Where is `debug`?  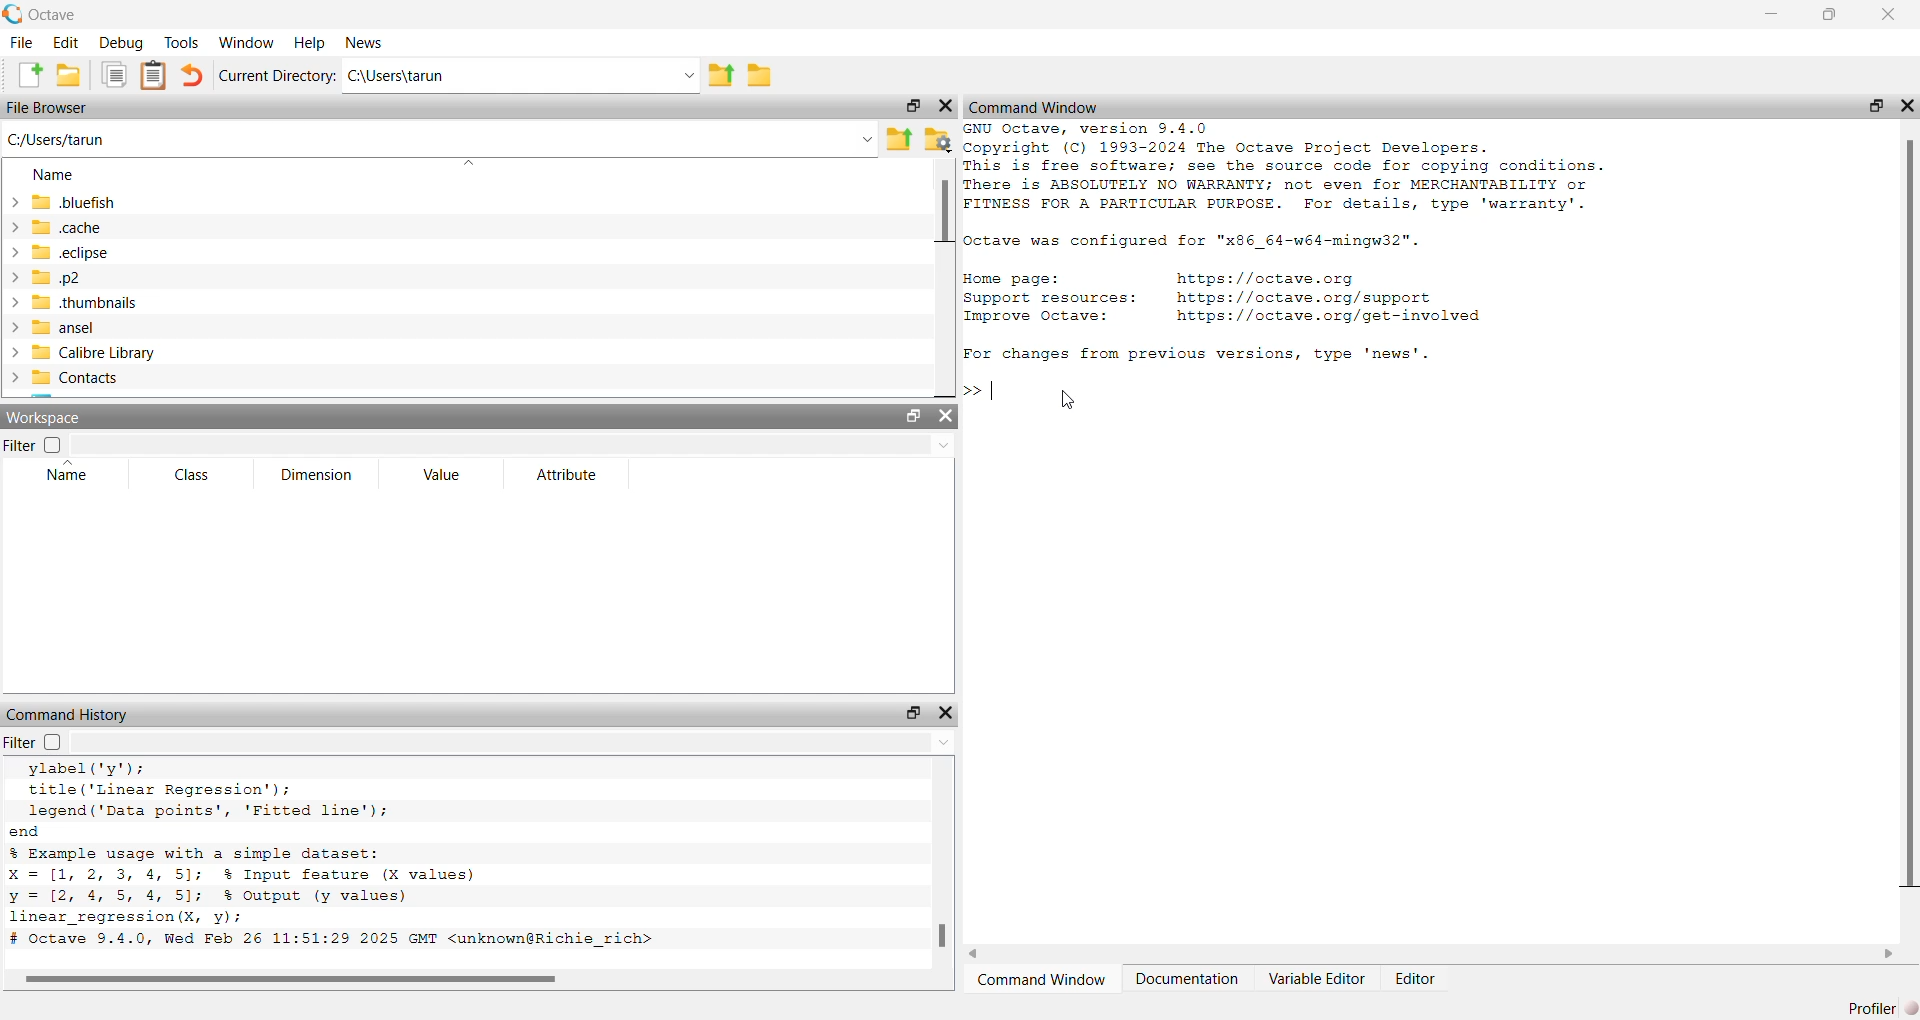
debug is located at coordinates (119, 42).